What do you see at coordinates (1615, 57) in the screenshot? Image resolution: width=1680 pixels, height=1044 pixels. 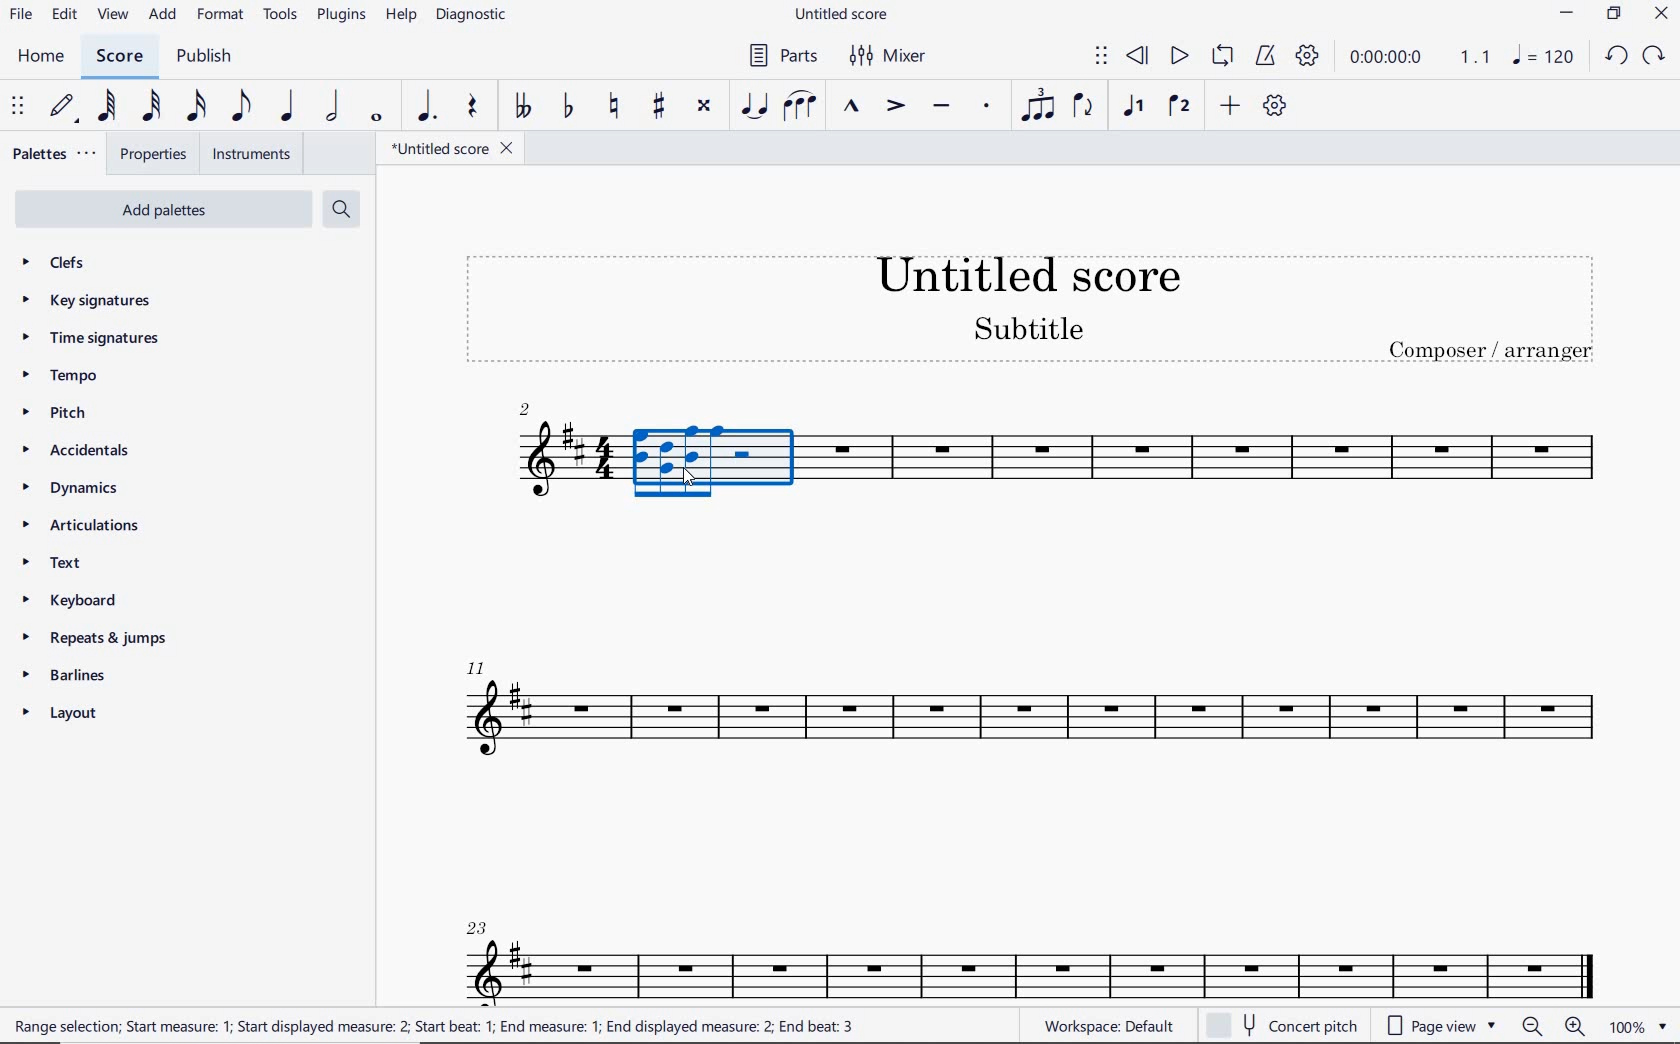 I see `UNDO` at bounding box center [1615, 57].